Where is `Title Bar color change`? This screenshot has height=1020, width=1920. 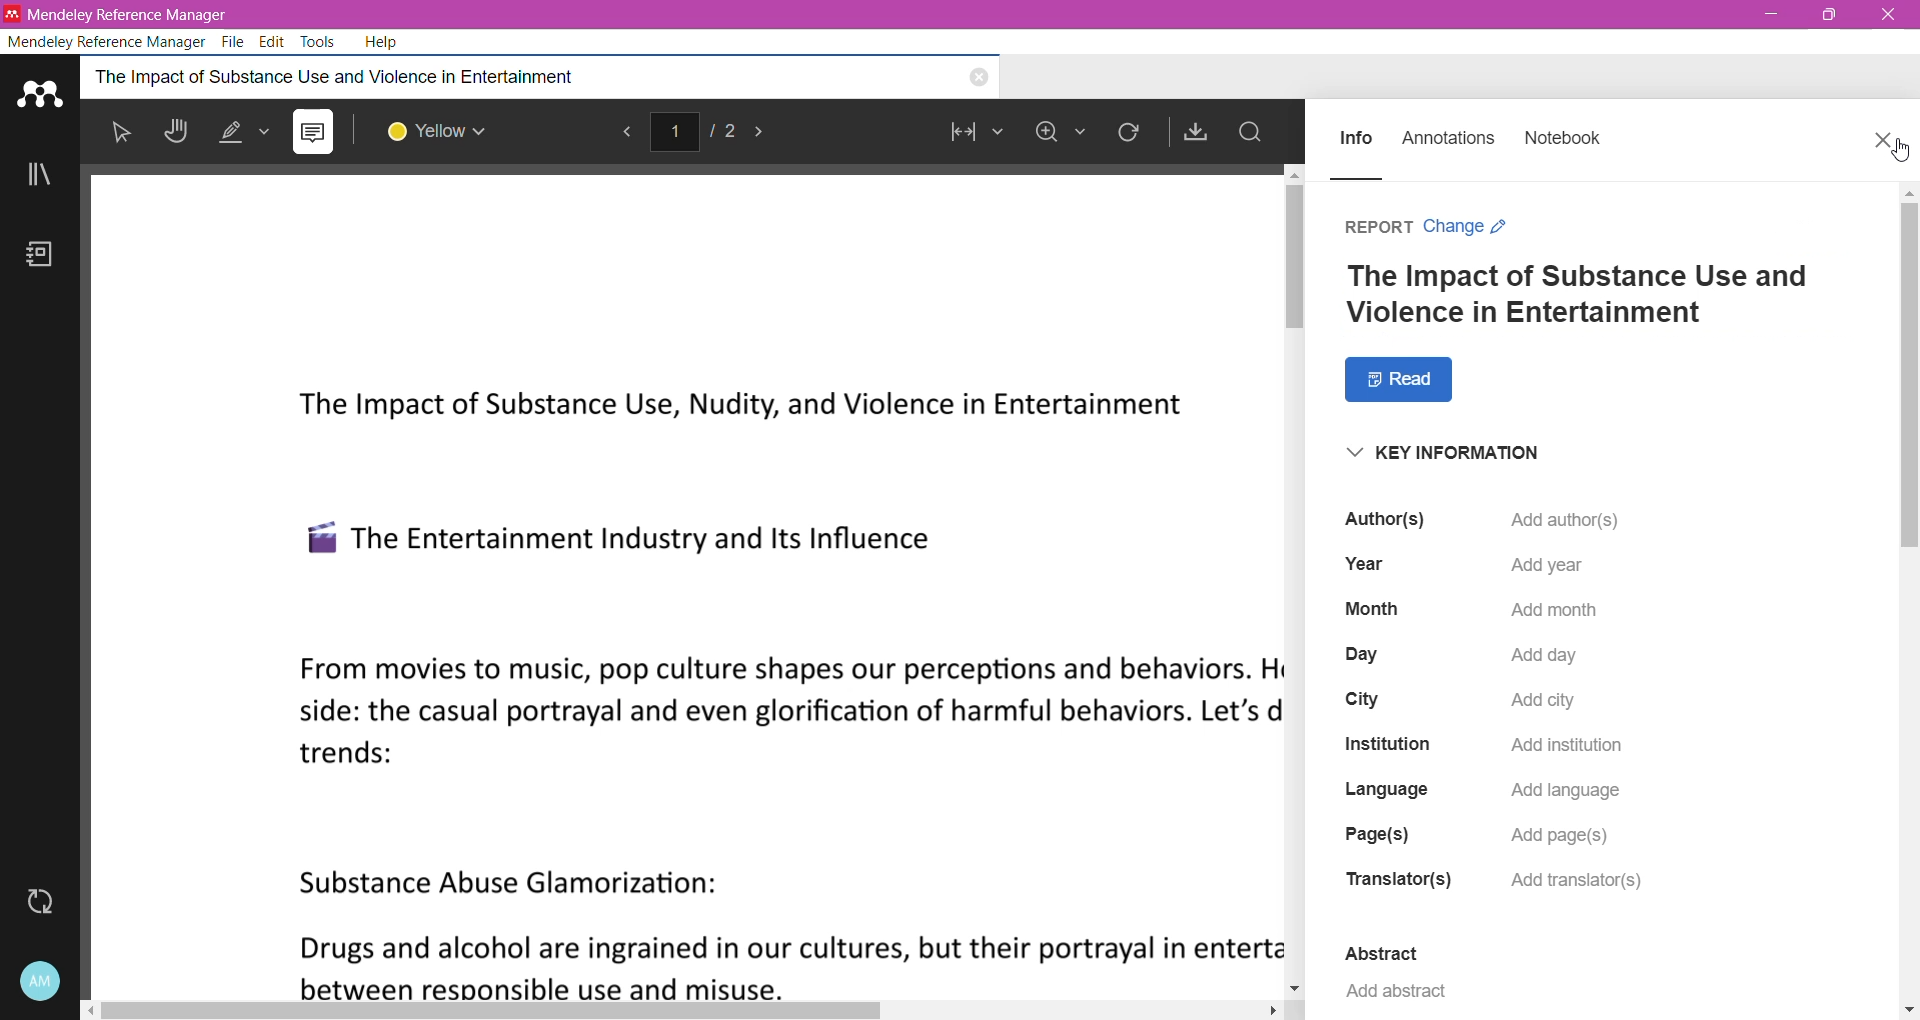 Title Bar color change is located at coordinates (1070, 15).